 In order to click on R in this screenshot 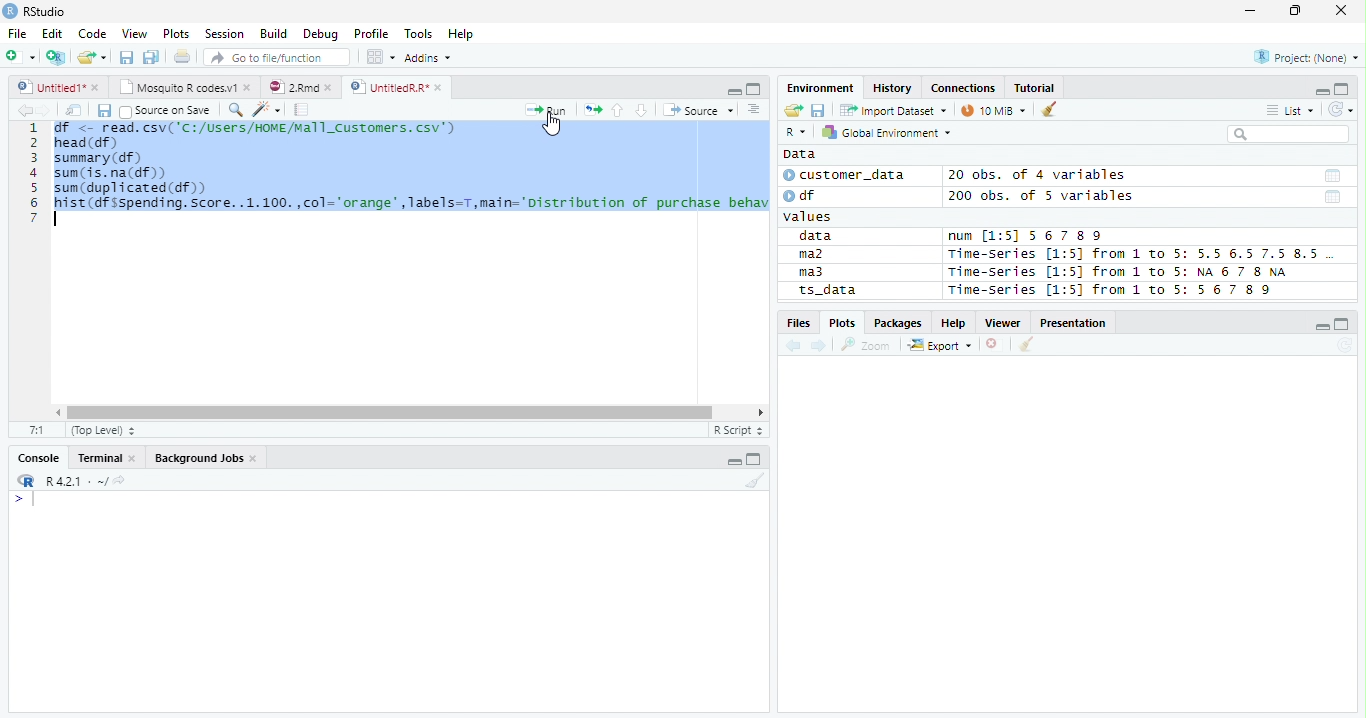, I will do `click(795, 133)`.